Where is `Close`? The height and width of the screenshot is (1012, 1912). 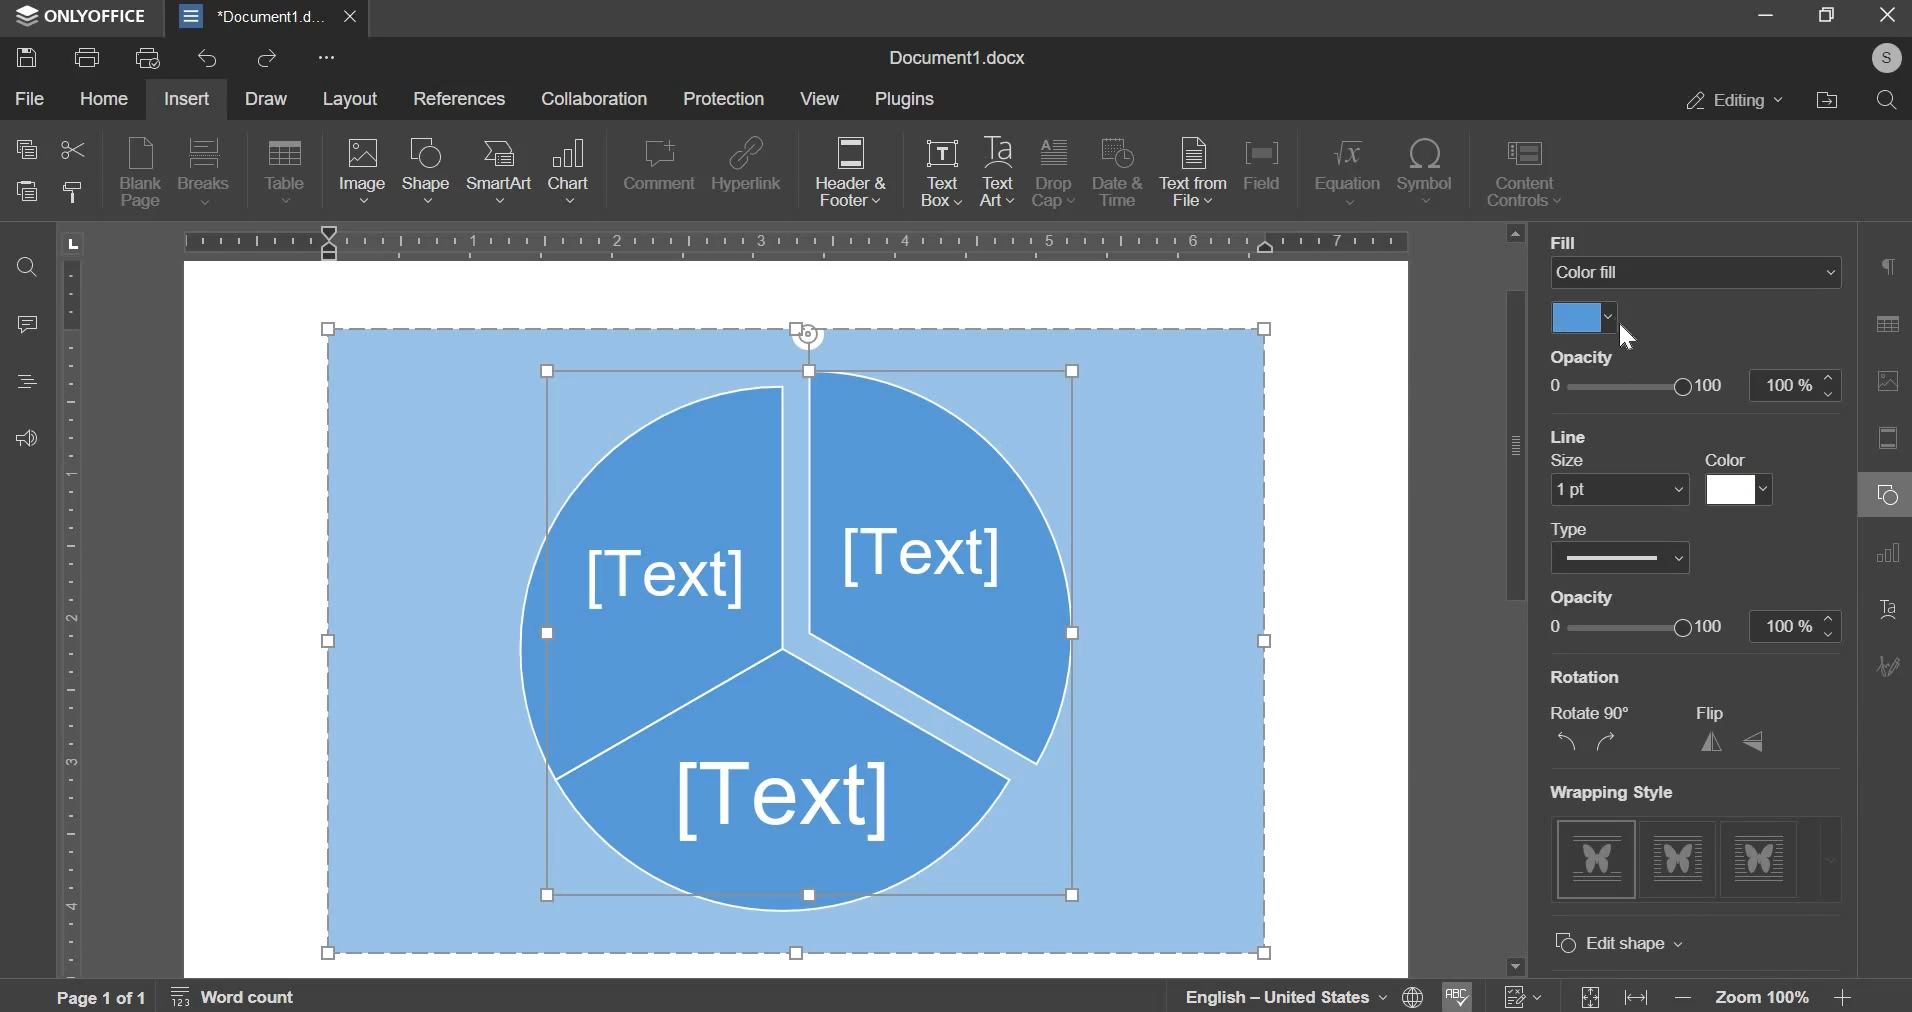 Close is located at coordinates (1887, 17).